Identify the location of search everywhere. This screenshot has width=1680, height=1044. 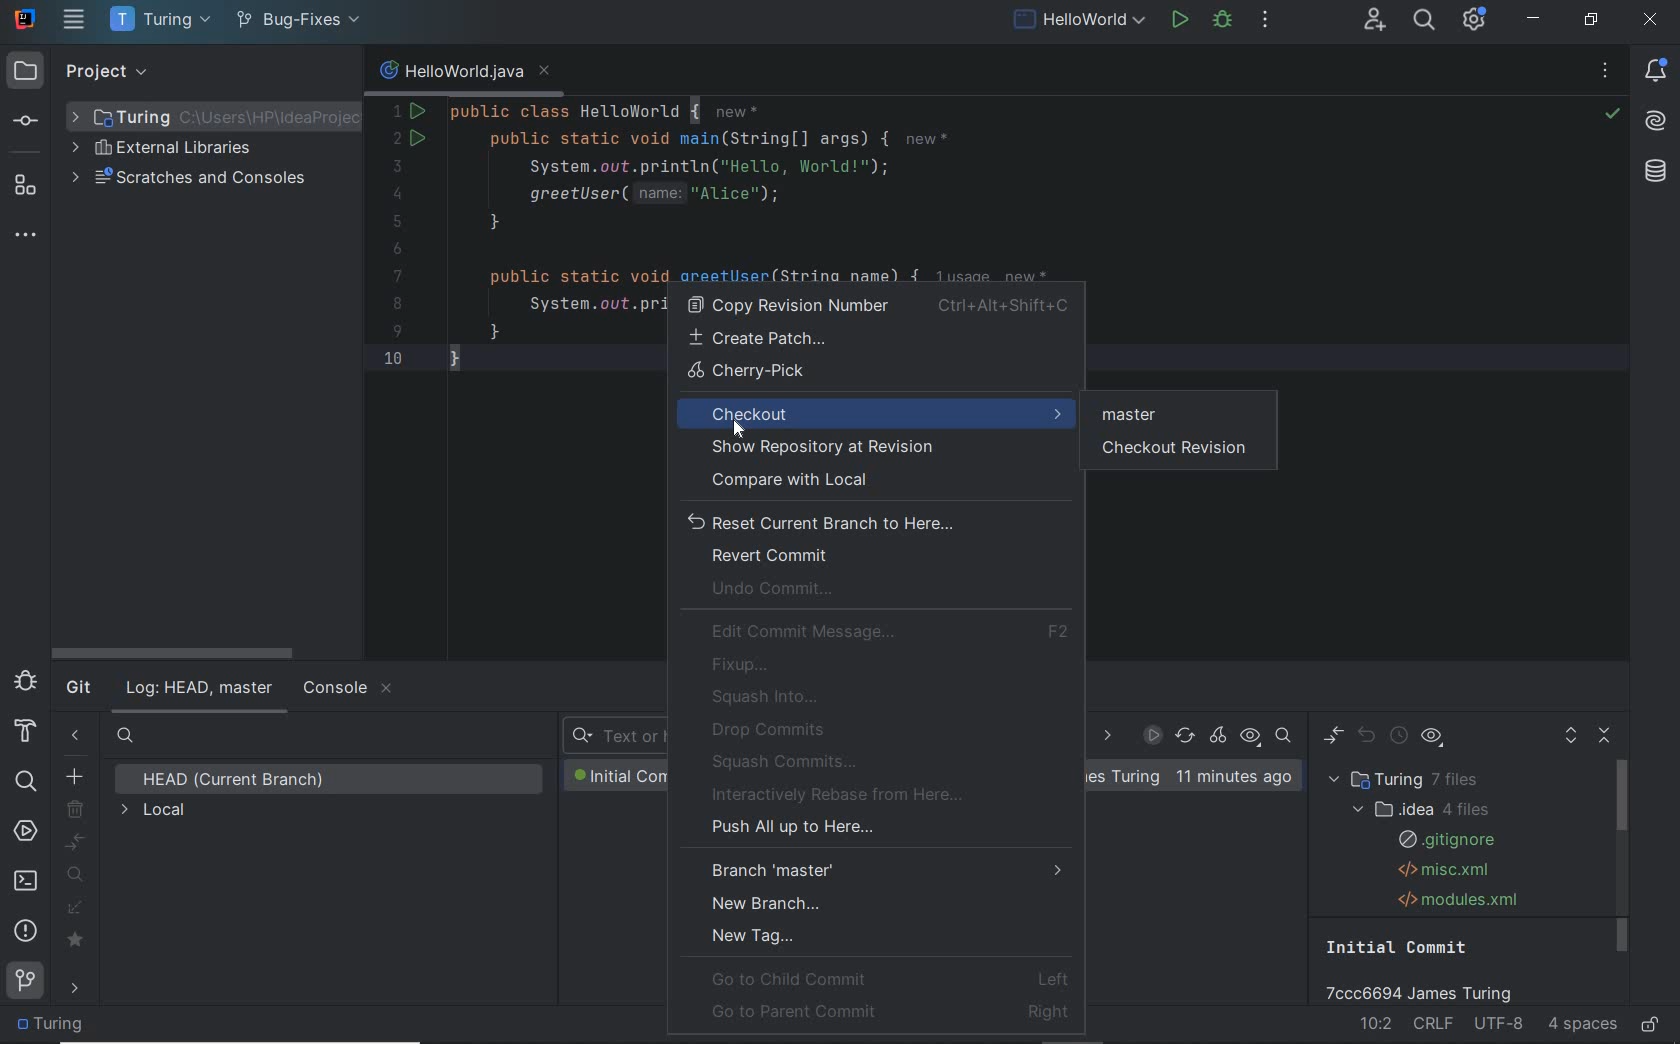
(1424, 21).